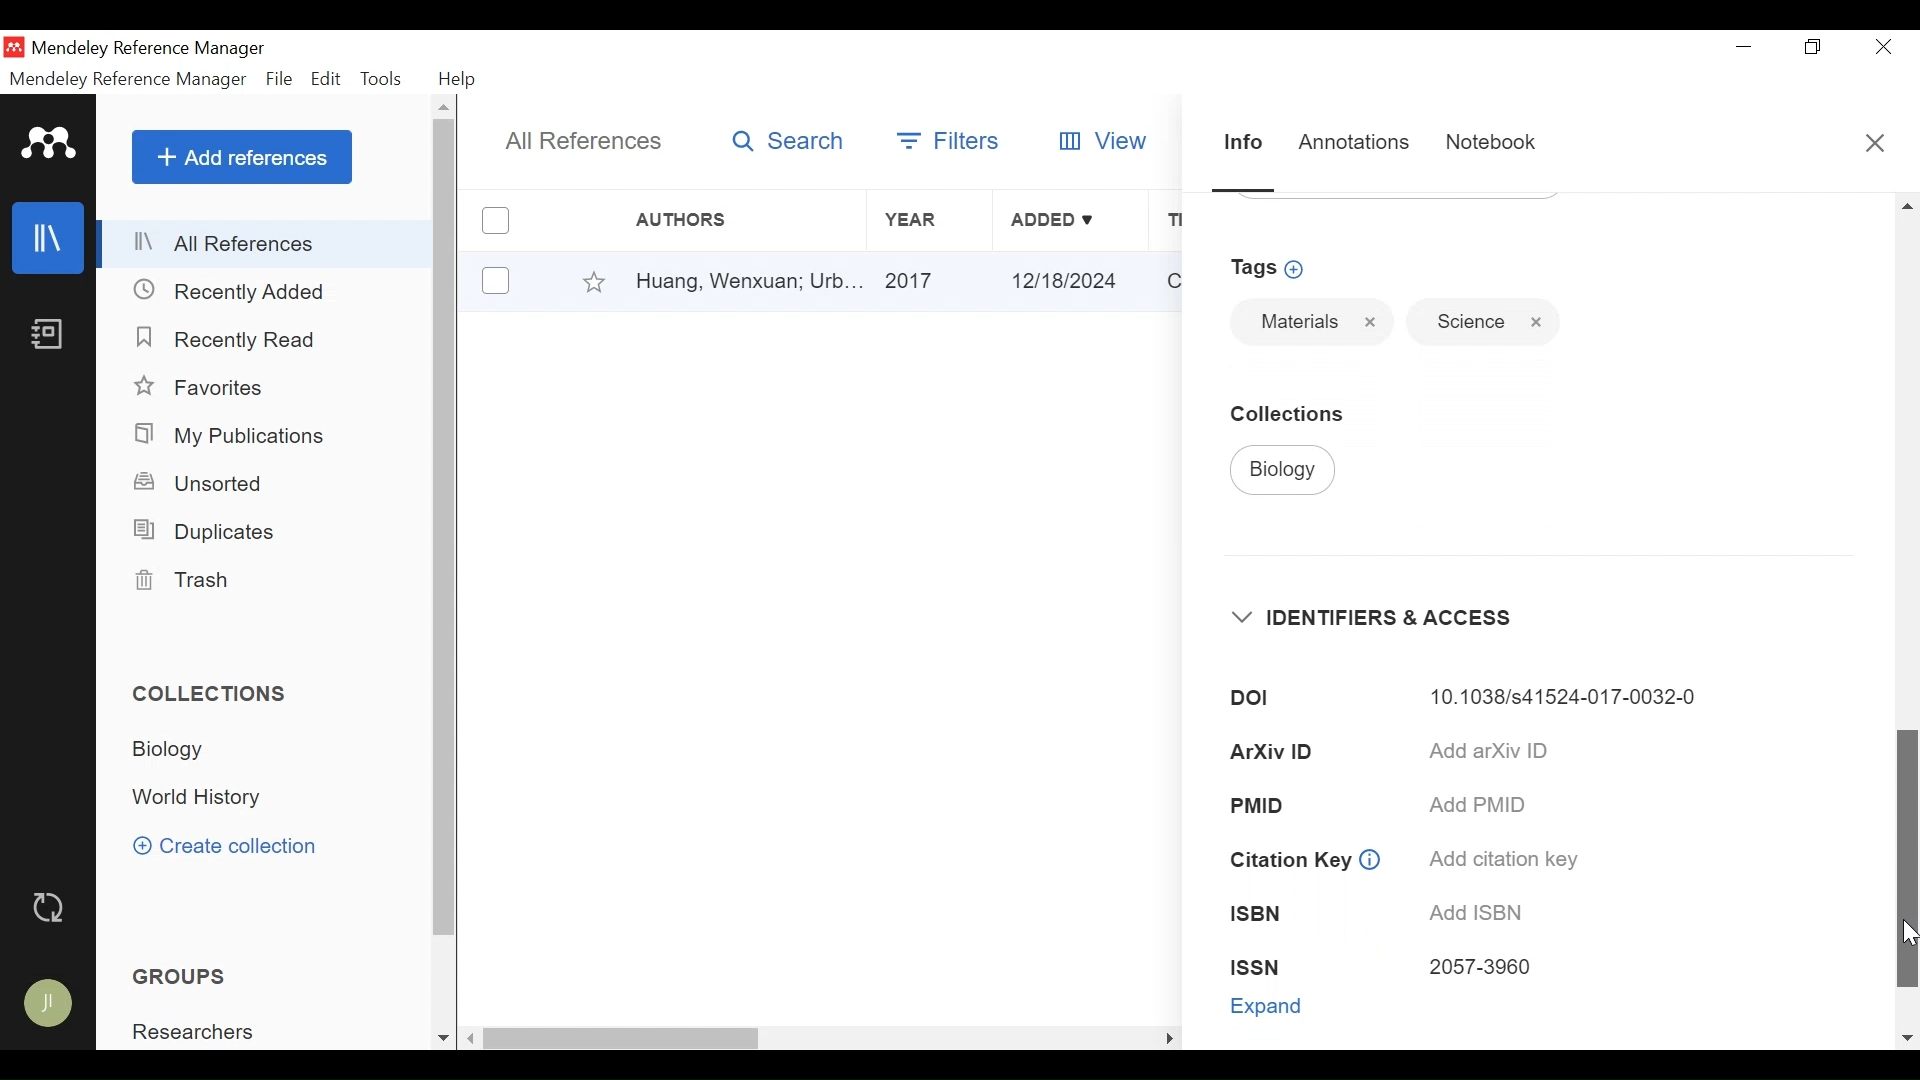 Image resolution: width=1920 pixels, height=1080 pixels. Describe the element at coordinates (460, 79) in the screenshot. I see `Help` at that location.